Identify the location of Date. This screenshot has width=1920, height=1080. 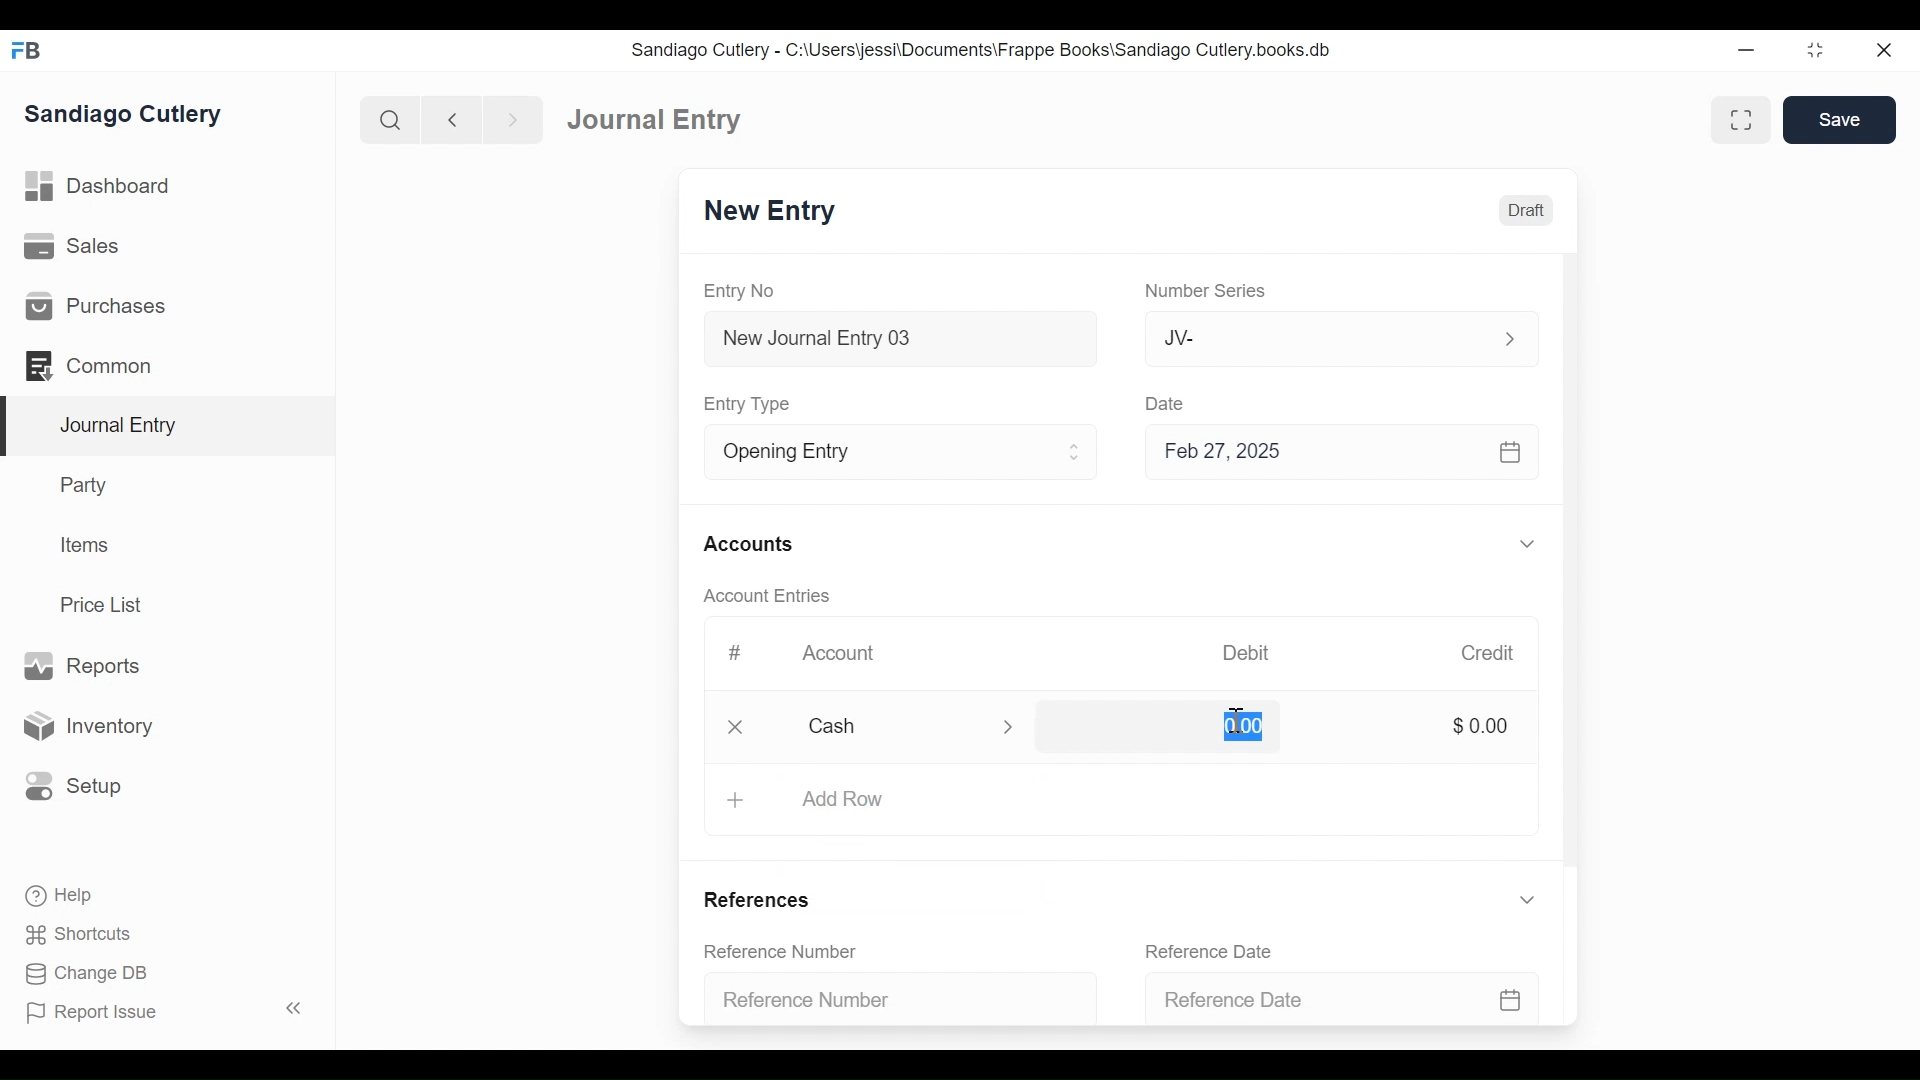
(1168, 403).